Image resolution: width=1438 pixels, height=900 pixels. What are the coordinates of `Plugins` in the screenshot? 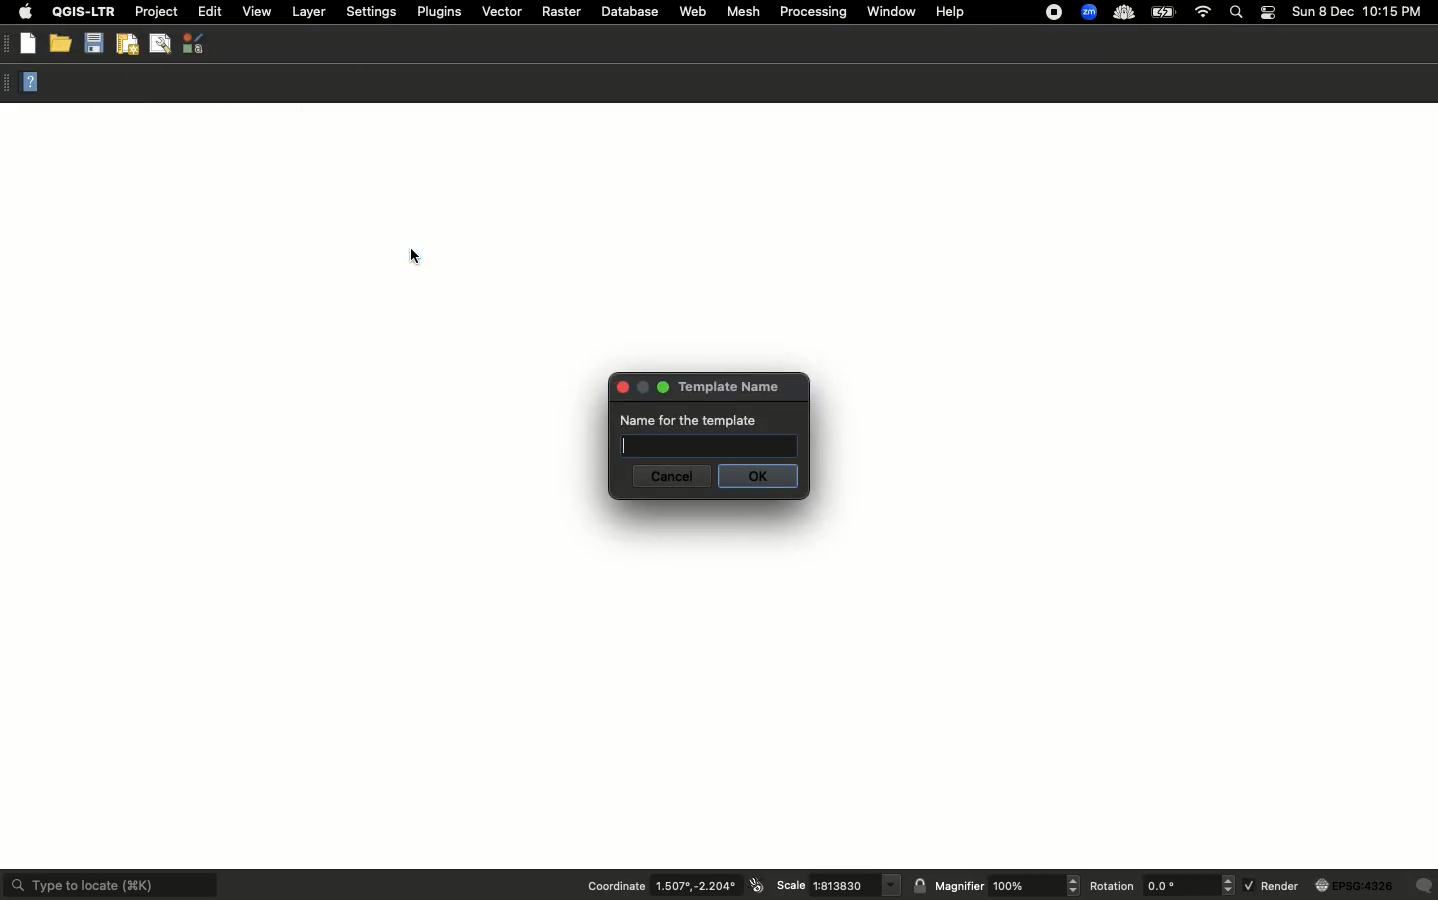 It's located at (440, 12).